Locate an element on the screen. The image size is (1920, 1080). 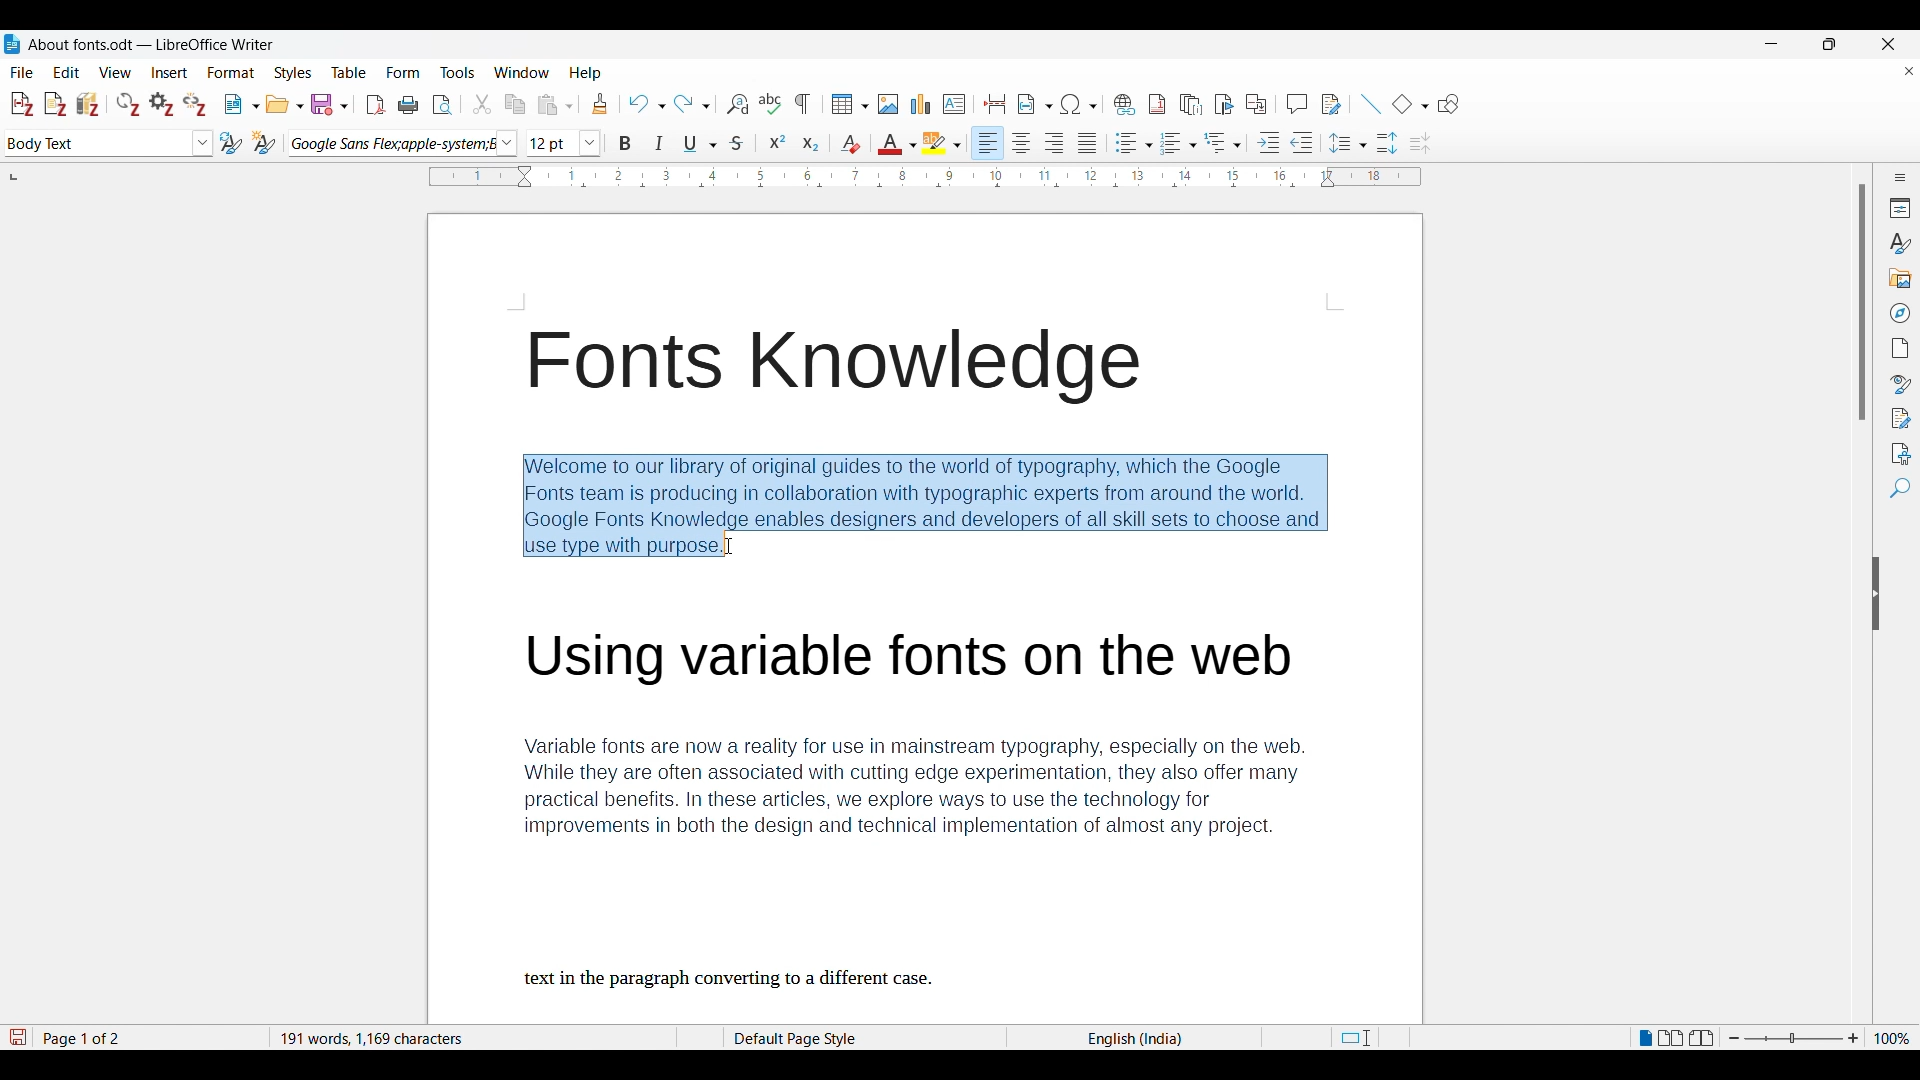
Variable fonts are now a reality for use in mainstream typography, especially on the web.
While they are often associated with cutting edge experimentation, they also offer many
practical benefits. In these articles, we explore ways to use the technology for
improvements in both the design and technical implementation of almost any project.
text in the paragraph converting to a different case. is located at coordinates (939, 810).